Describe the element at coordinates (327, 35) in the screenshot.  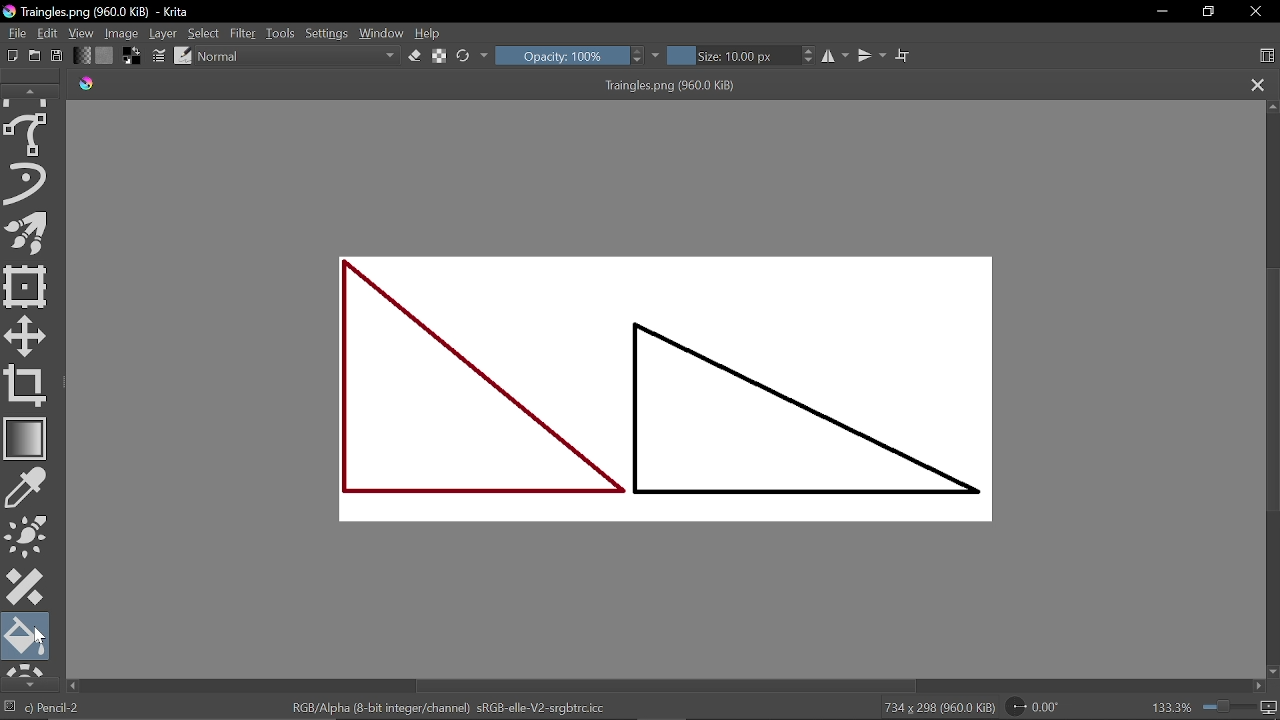
I see `Settings` at that location.